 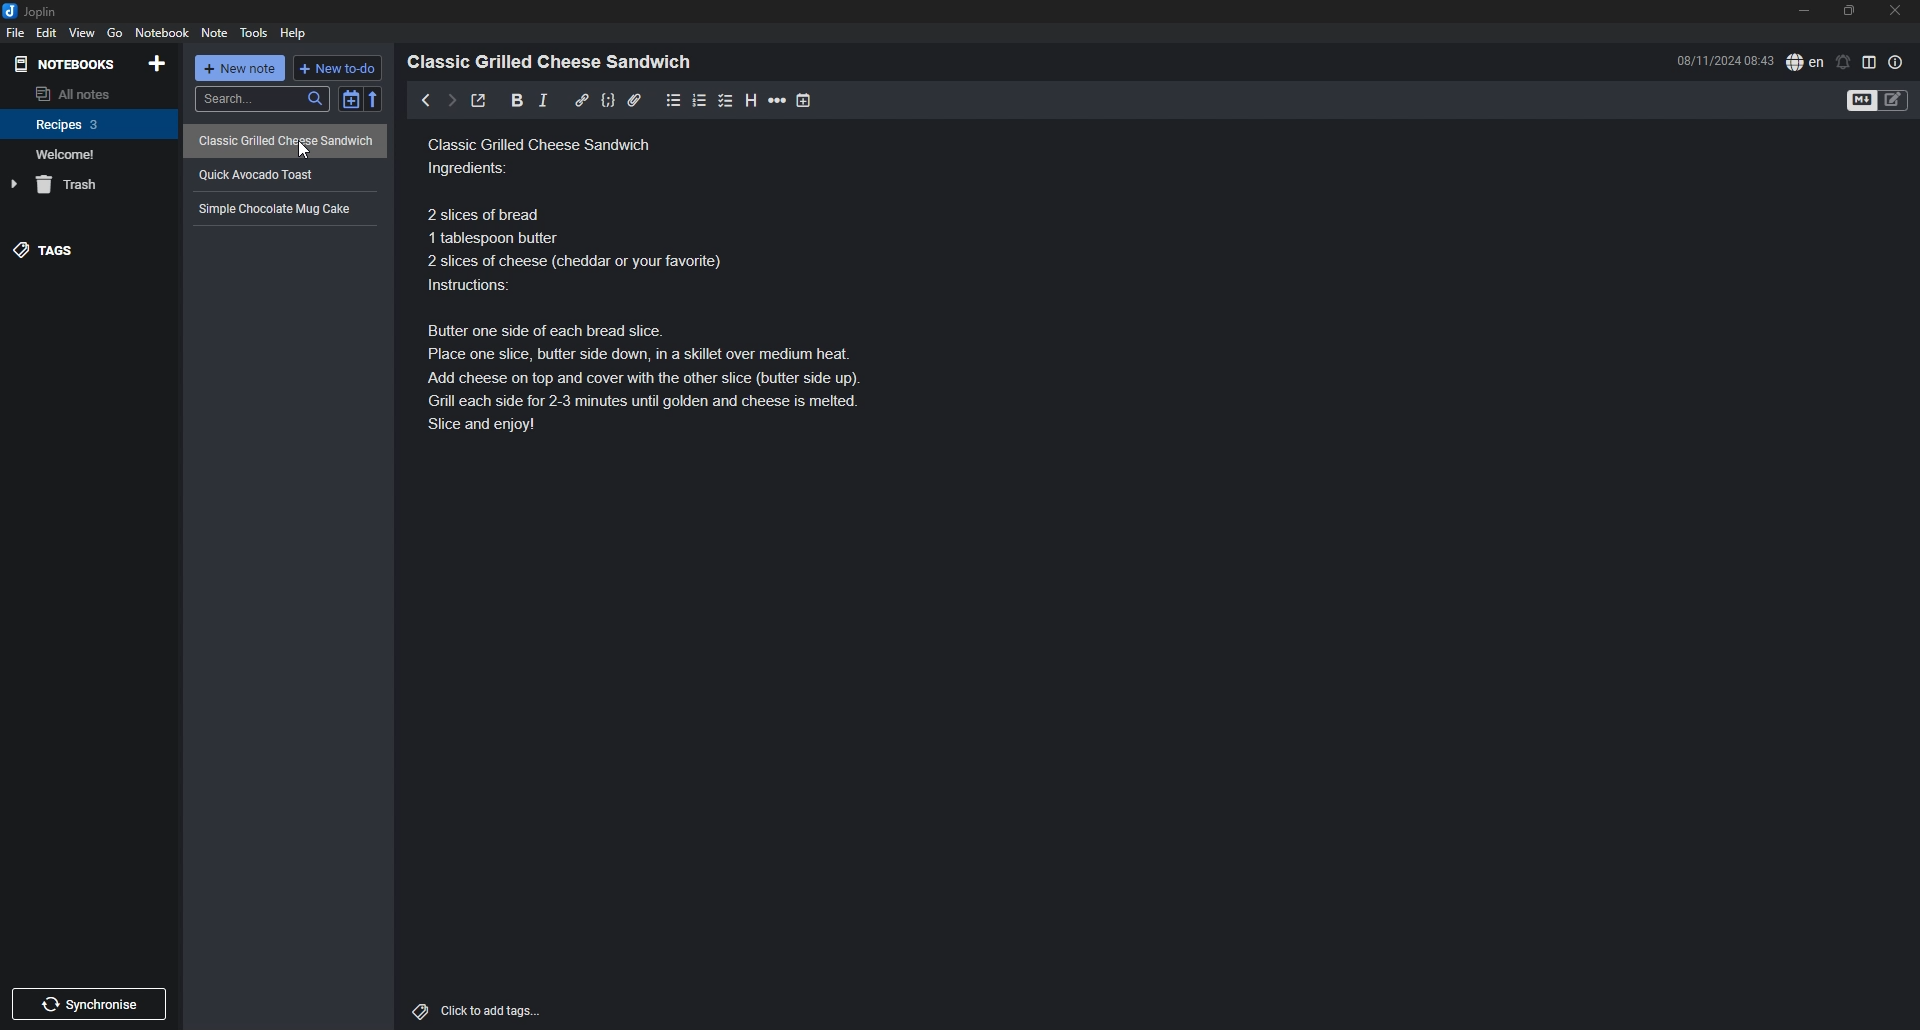 What do you see at coordinates (254, 32) in the screenshot?
I see `tools` at bounding box center [254, 32].